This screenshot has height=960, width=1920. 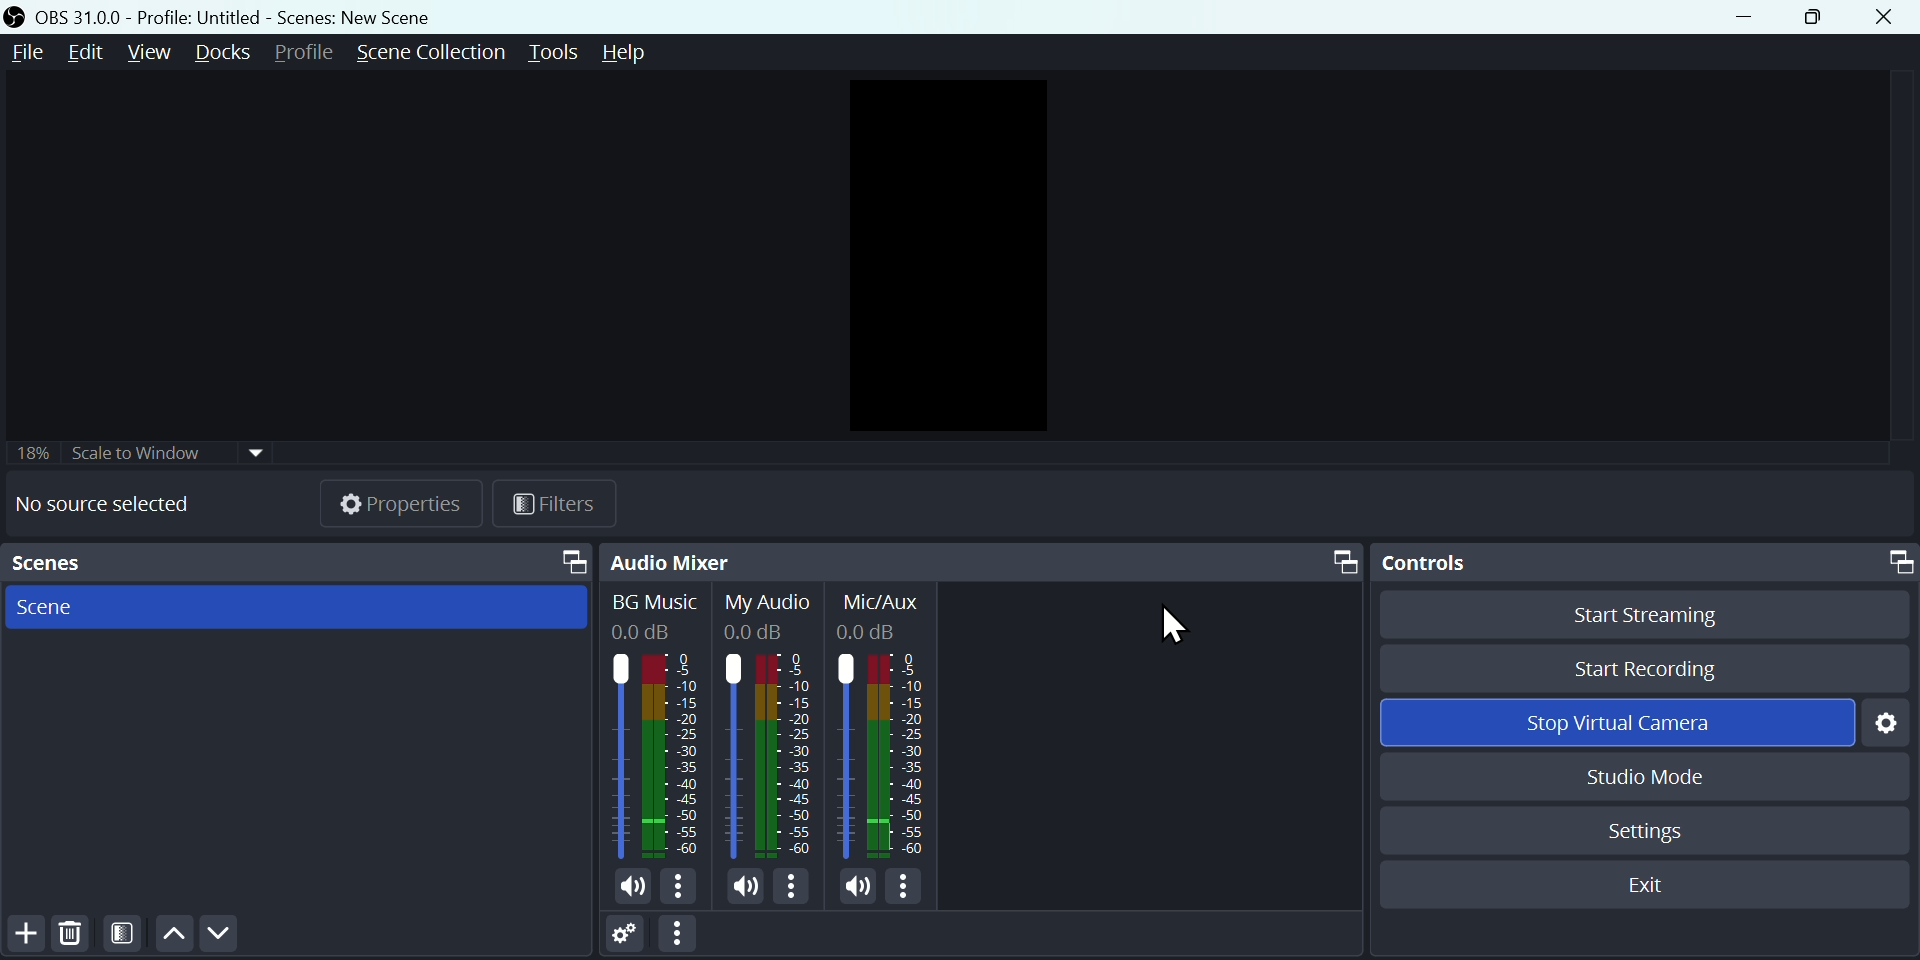 I want to click on Settings, so click(x=624, y=931).